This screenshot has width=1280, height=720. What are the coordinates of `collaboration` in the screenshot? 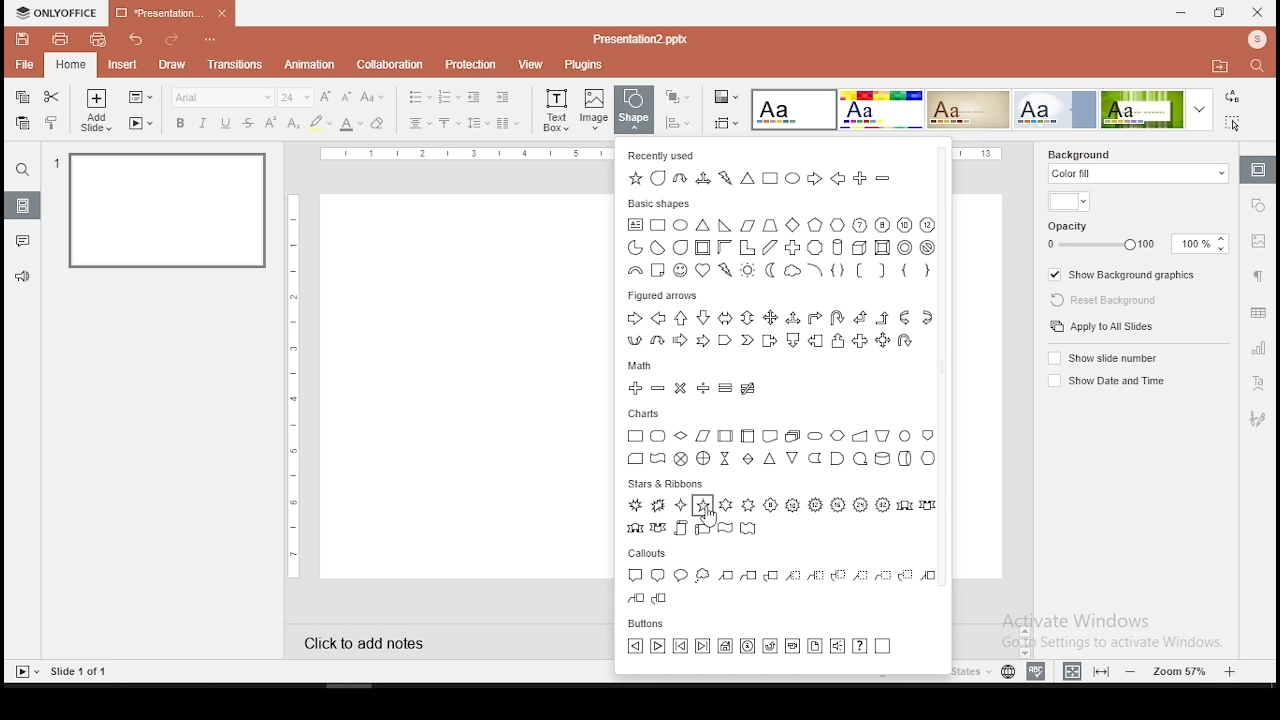 It's located at (389, 64).